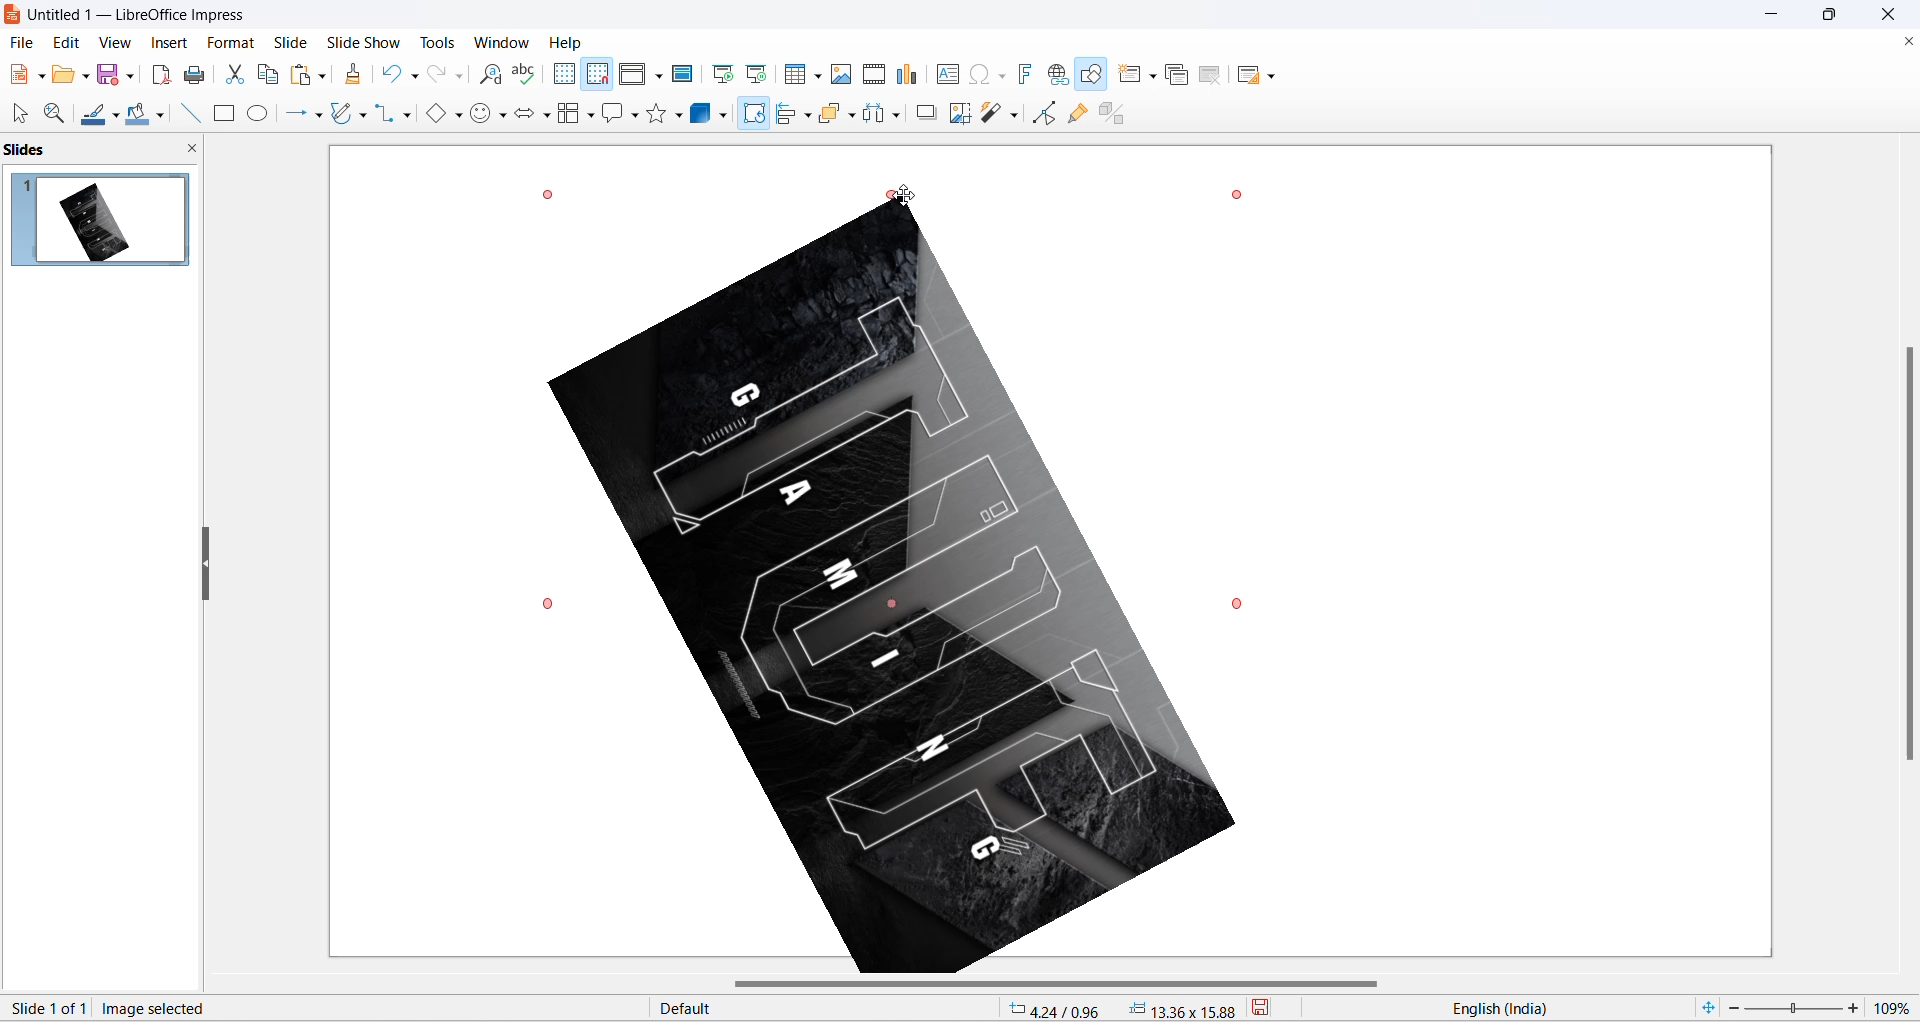 The width and height of the screenshot is (1920, 1022). What do you see at coordinates (633, 117) in the screenshot?
I see `callout shapes options` at bounding box center [633, 117].